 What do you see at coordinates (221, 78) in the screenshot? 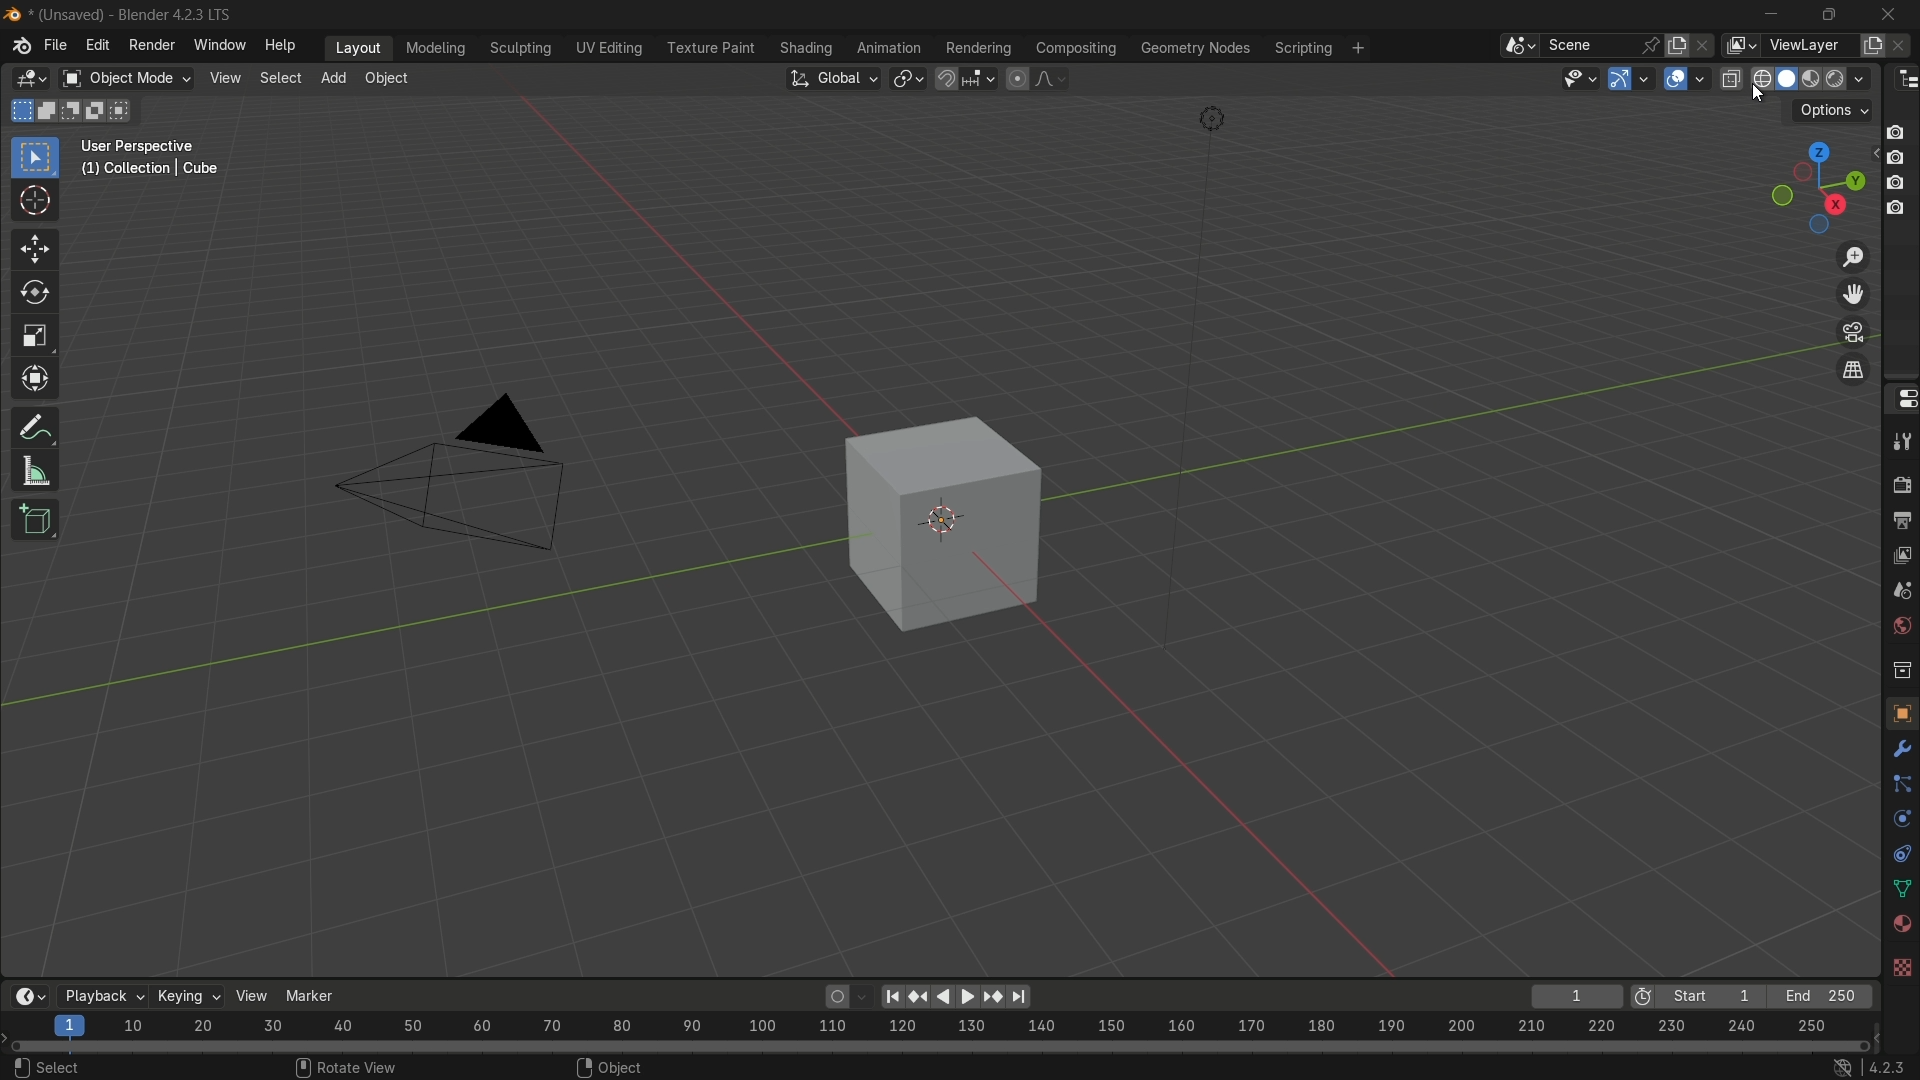
I see `view tab` at bounding box center [221, 78].